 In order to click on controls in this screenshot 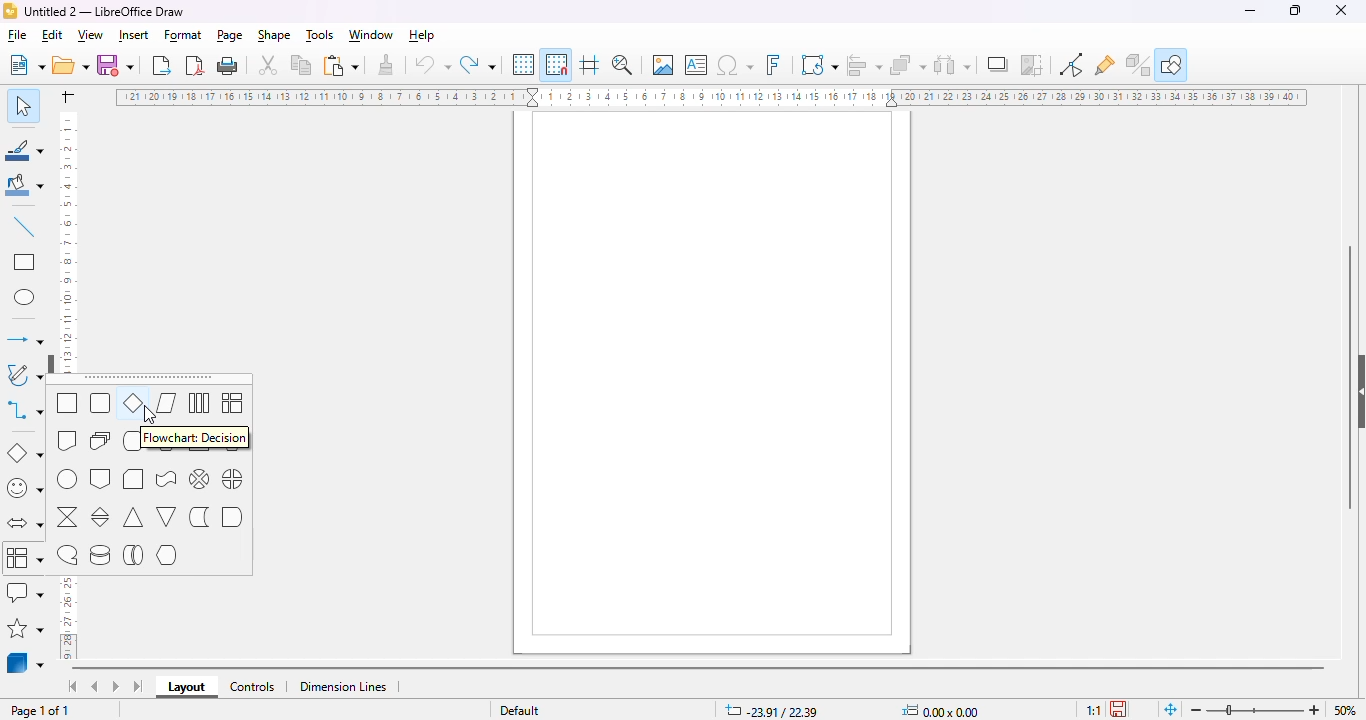, I will do `click(254, 687)`.